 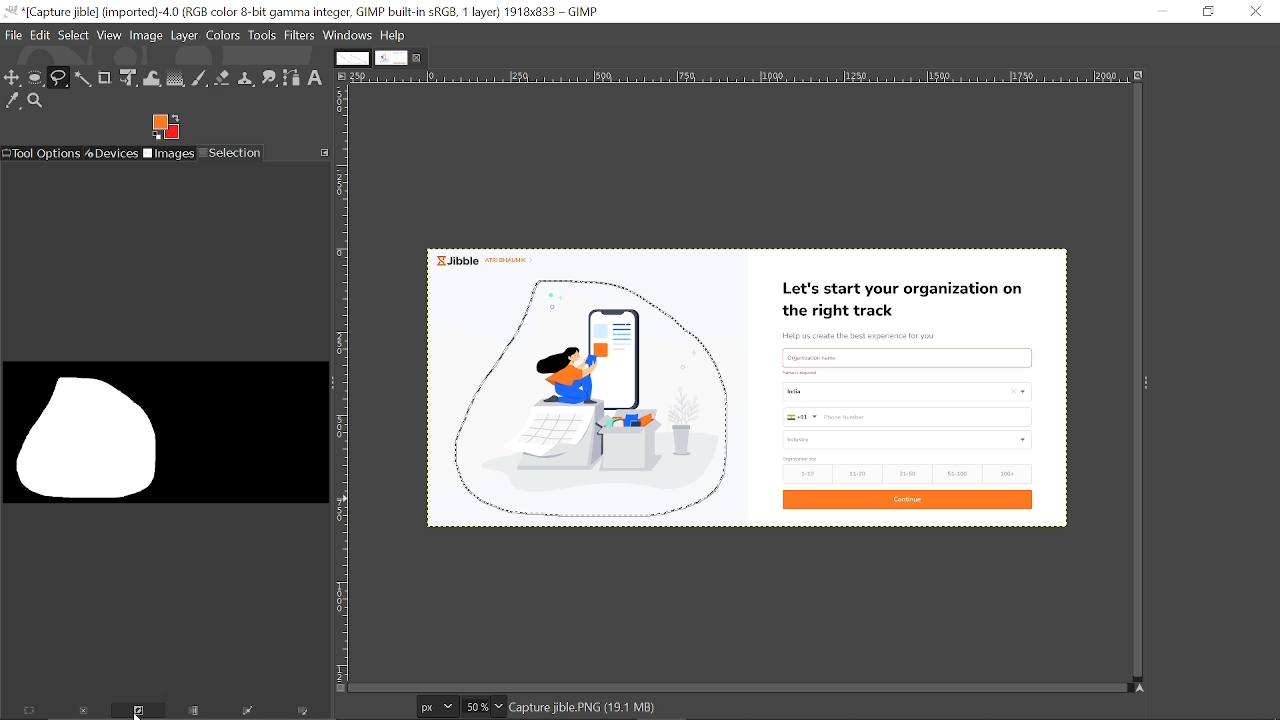 I want to click on Select everything, so click(x=30, y=712).